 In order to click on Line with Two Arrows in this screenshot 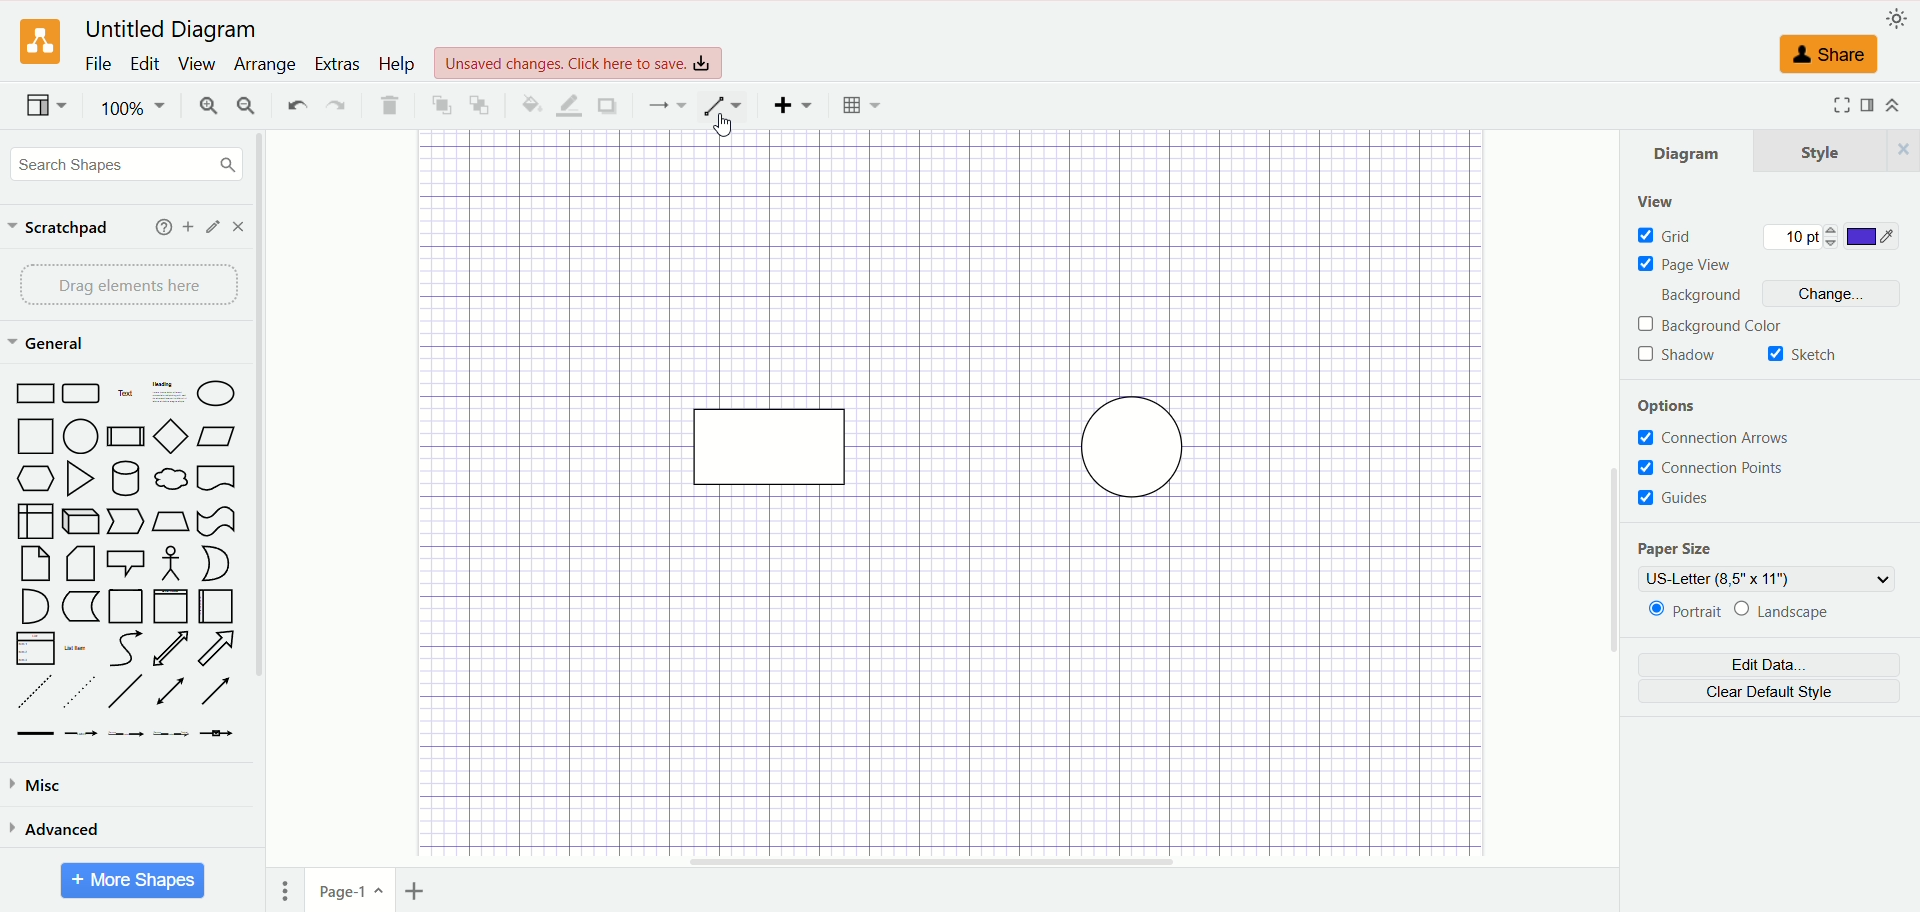, I will do `click(174, 692)`.